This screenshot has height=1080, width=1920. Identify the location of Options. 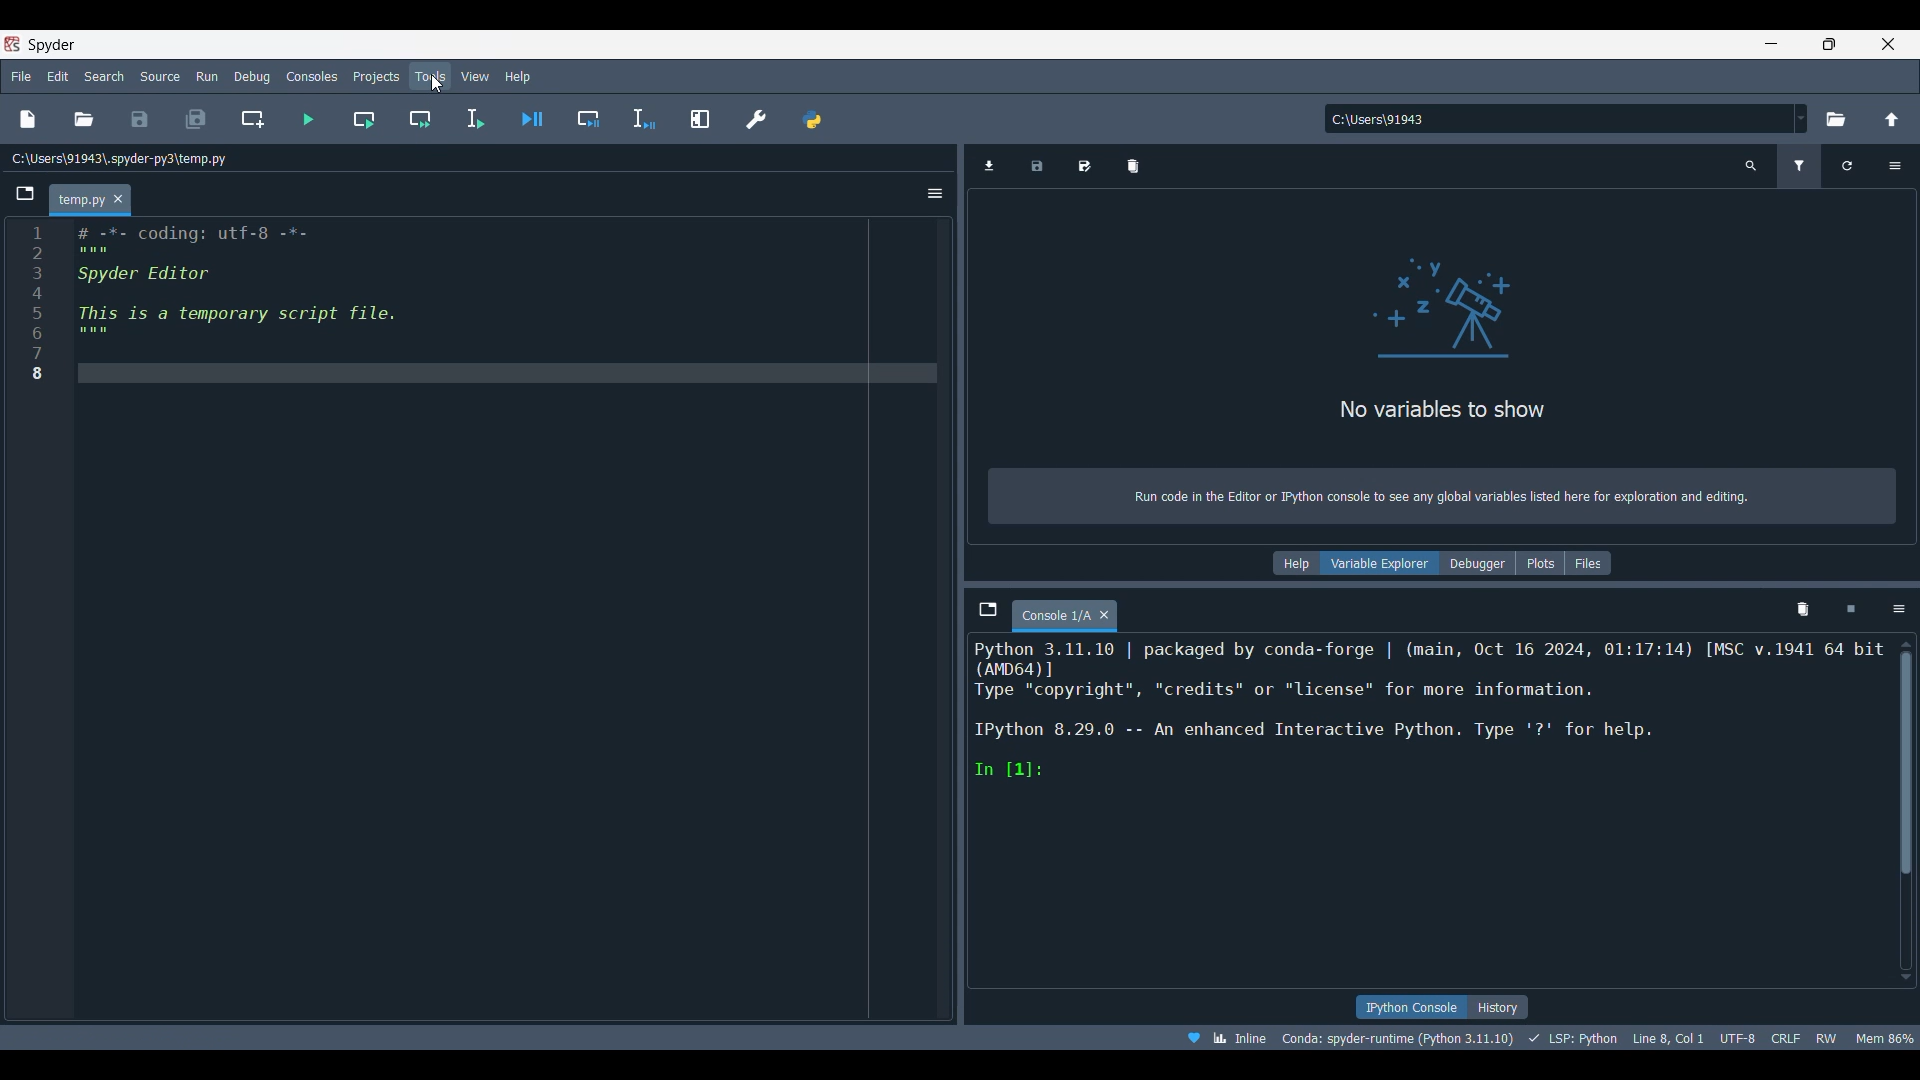
(935, 193).